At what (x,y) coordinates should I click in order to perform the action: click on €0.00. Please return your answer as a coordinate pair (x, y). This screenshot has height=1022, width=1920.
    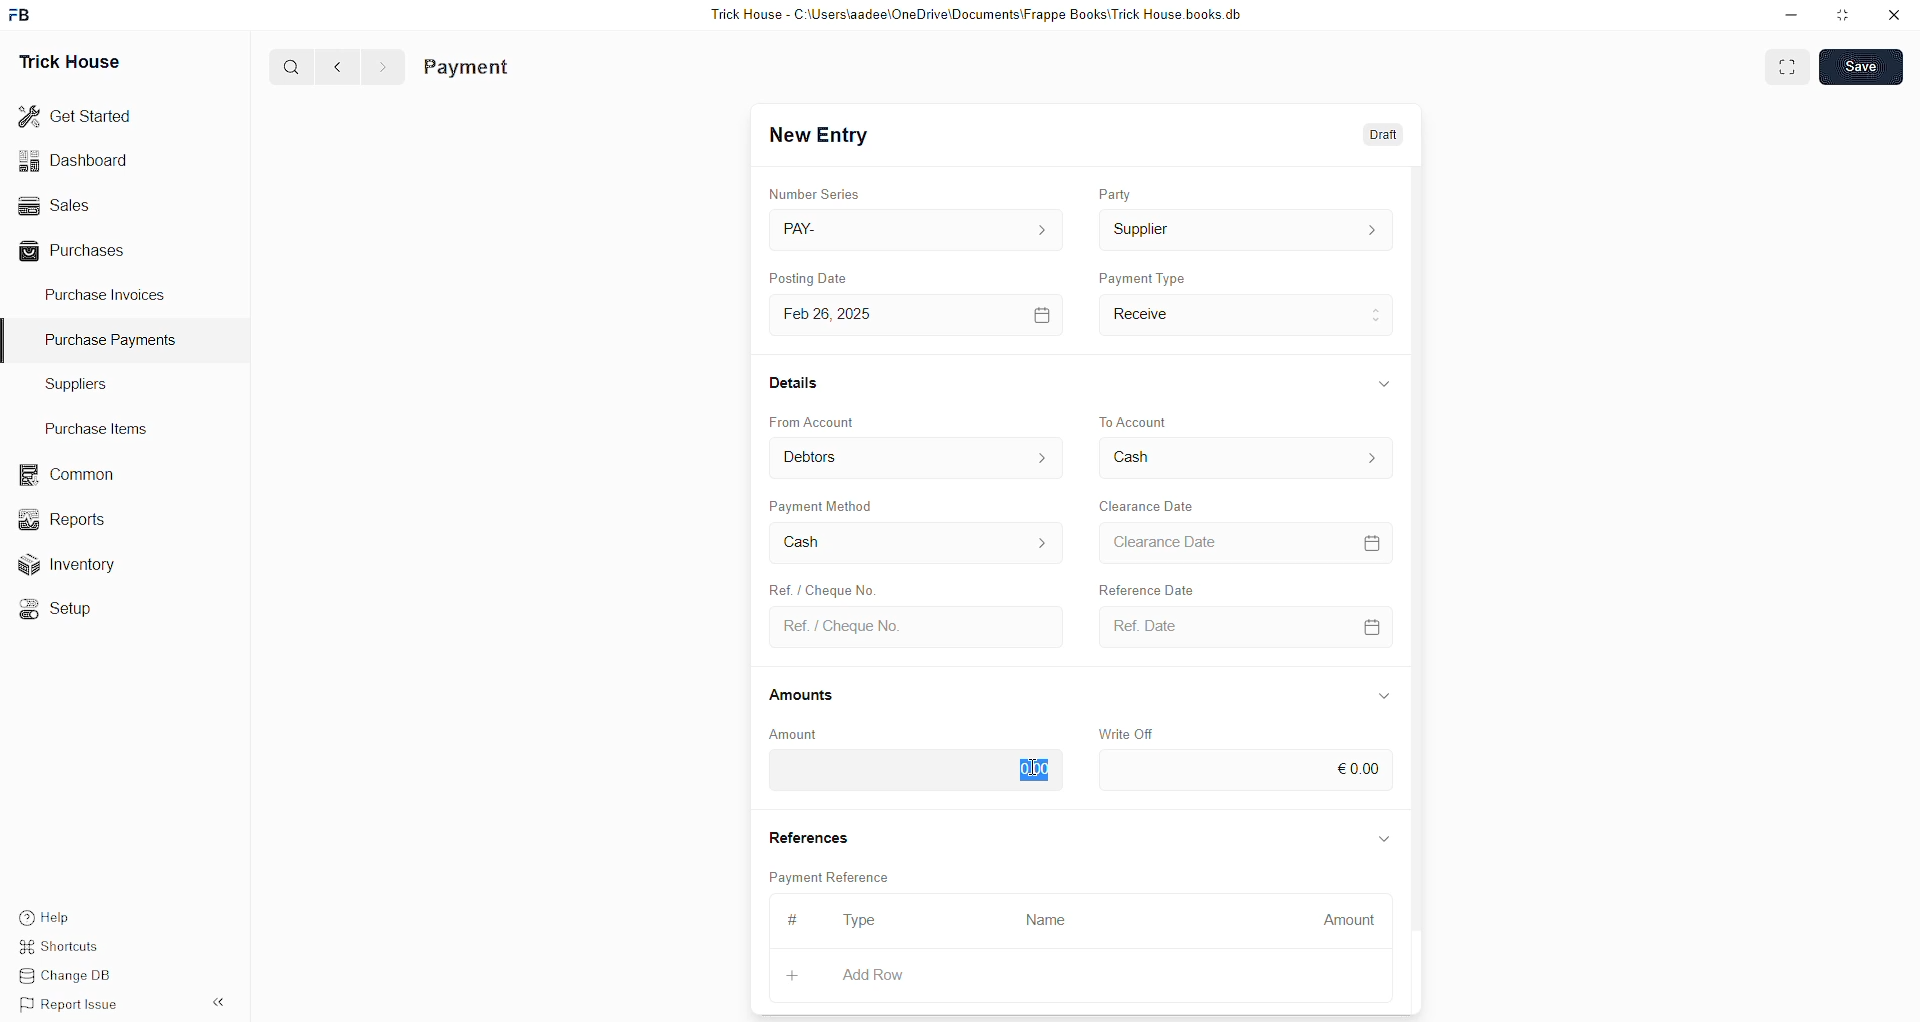
    Looking at the image, I should click on (1245, 771).